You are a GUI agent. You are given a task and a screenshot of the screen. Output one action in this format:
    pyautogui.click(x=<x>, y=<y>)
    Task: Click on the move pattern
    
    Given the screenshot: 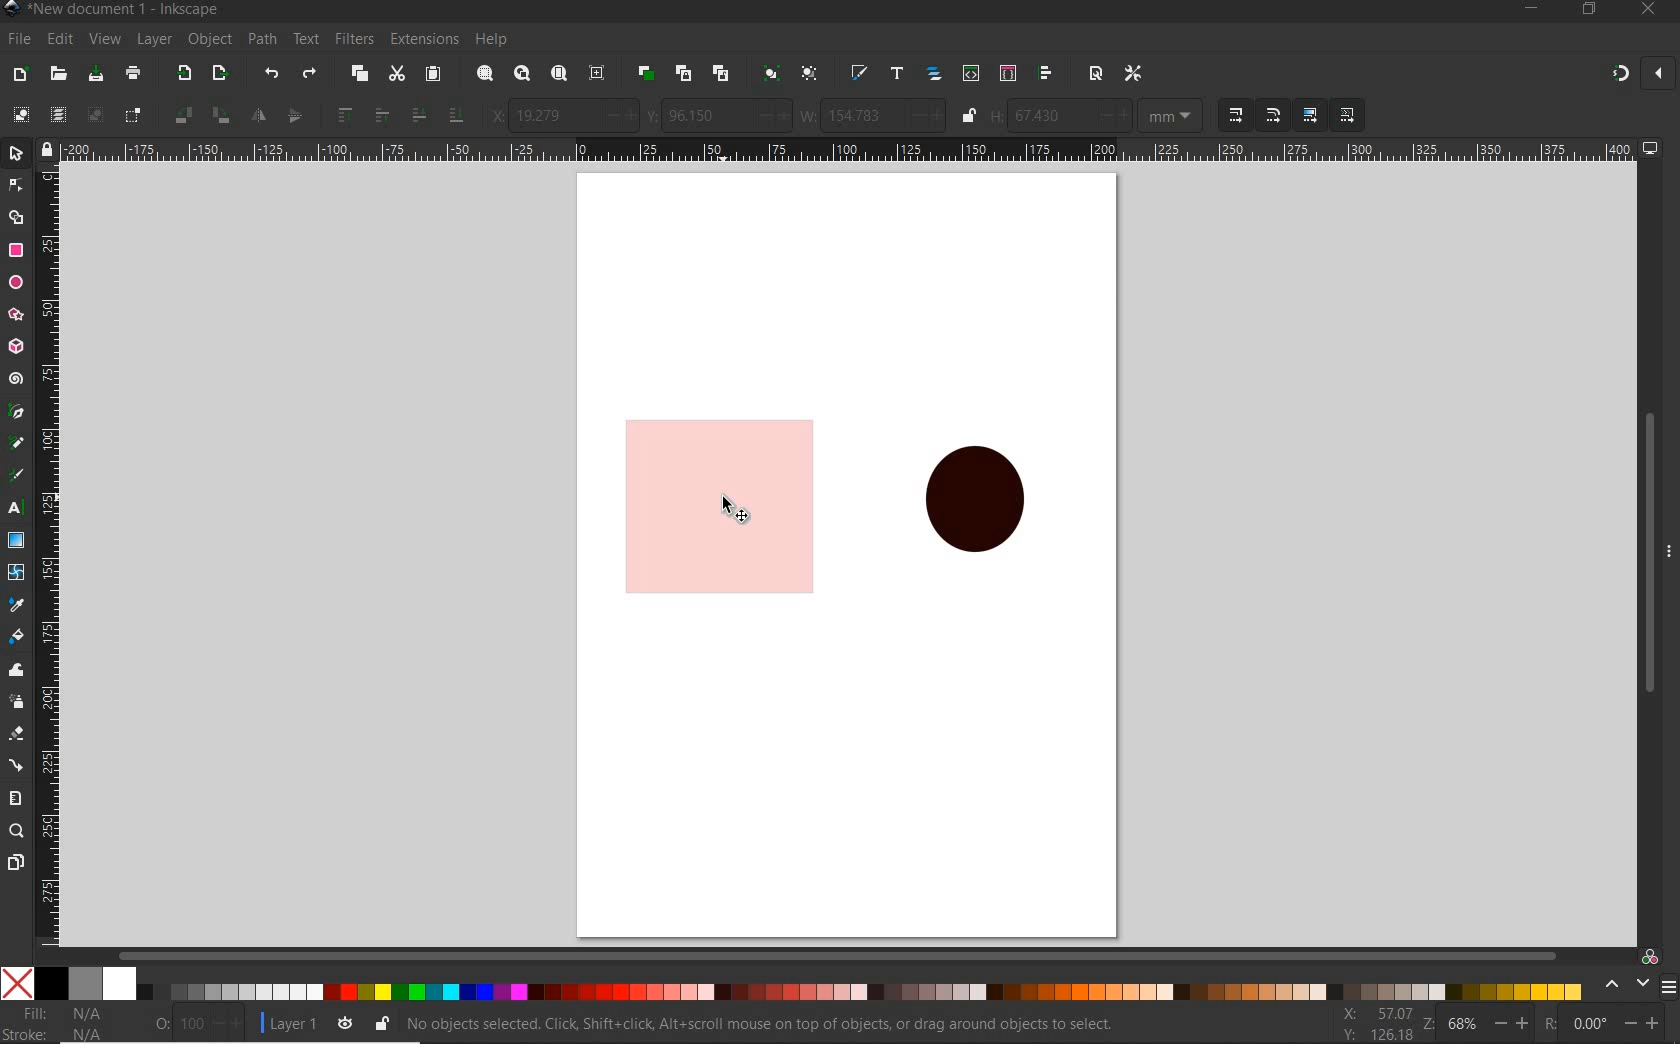 What is the action you would take?
    pyautogui.click(x=1345, y=116)
    